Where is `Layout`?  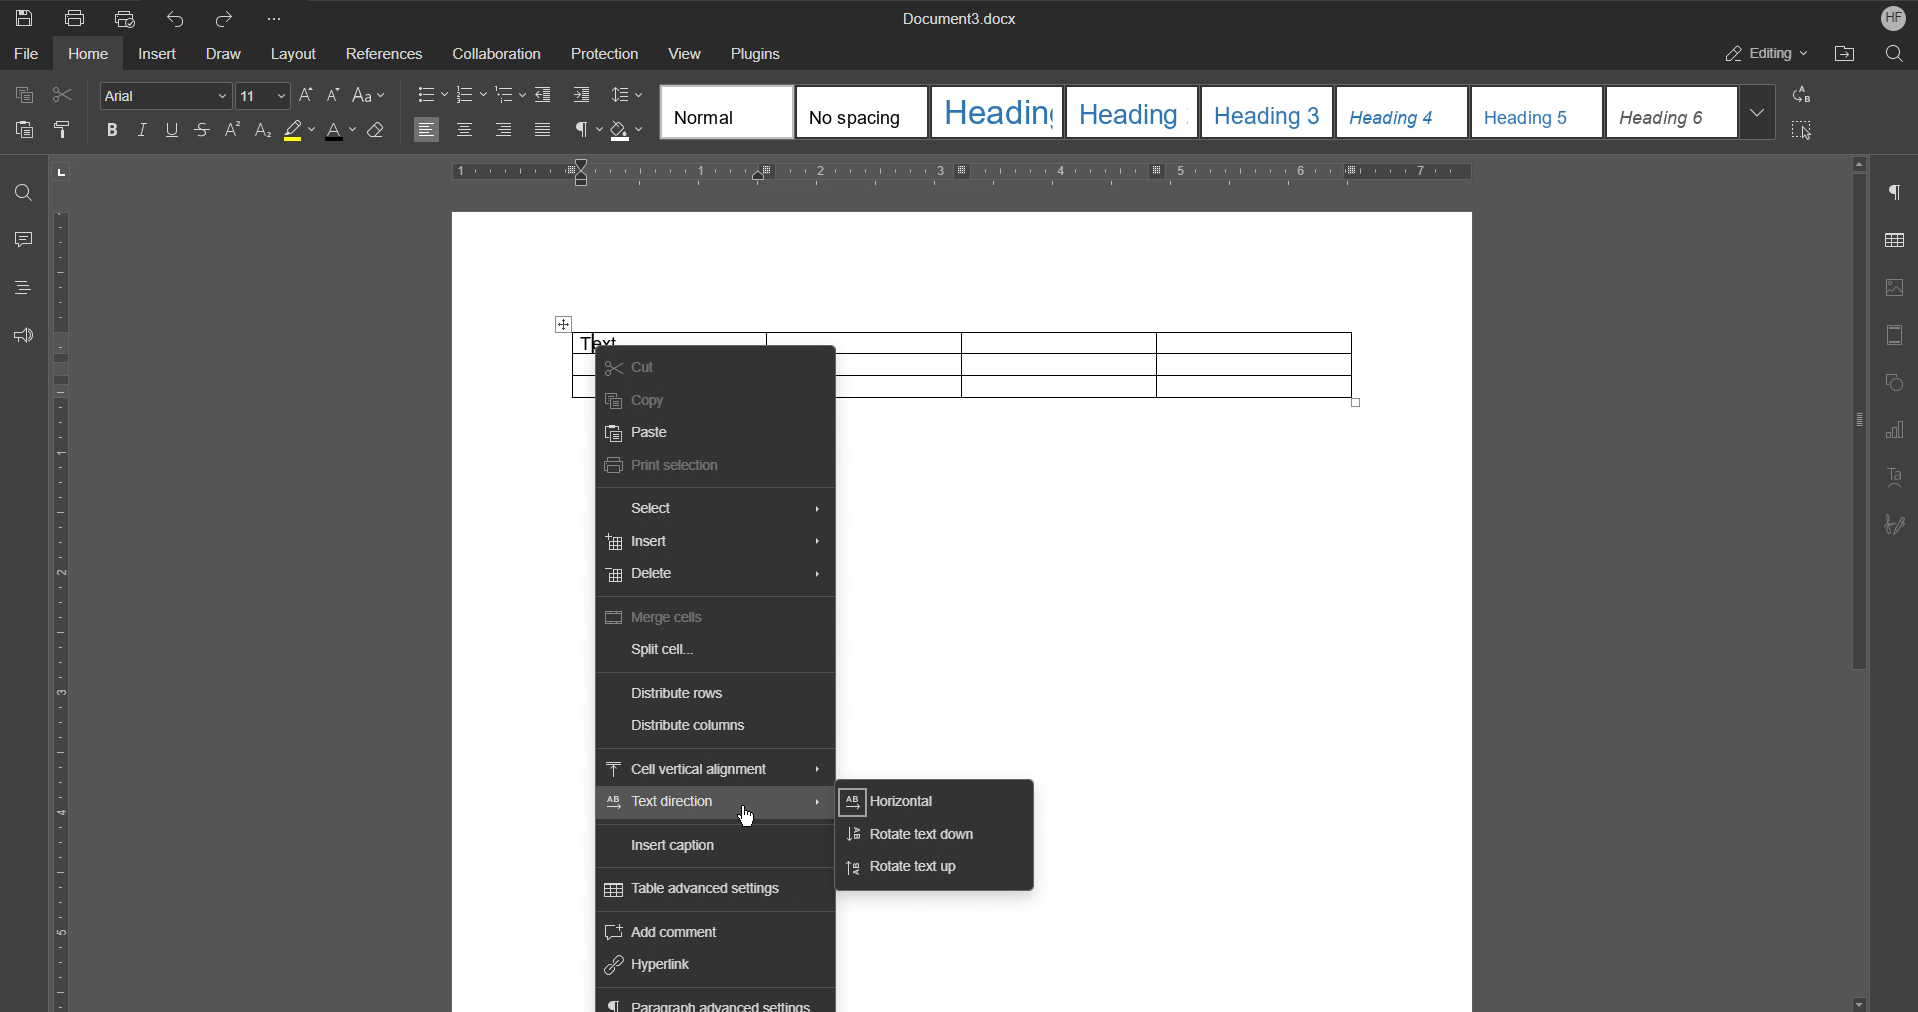
Layout is located at coordinates (296, 53).